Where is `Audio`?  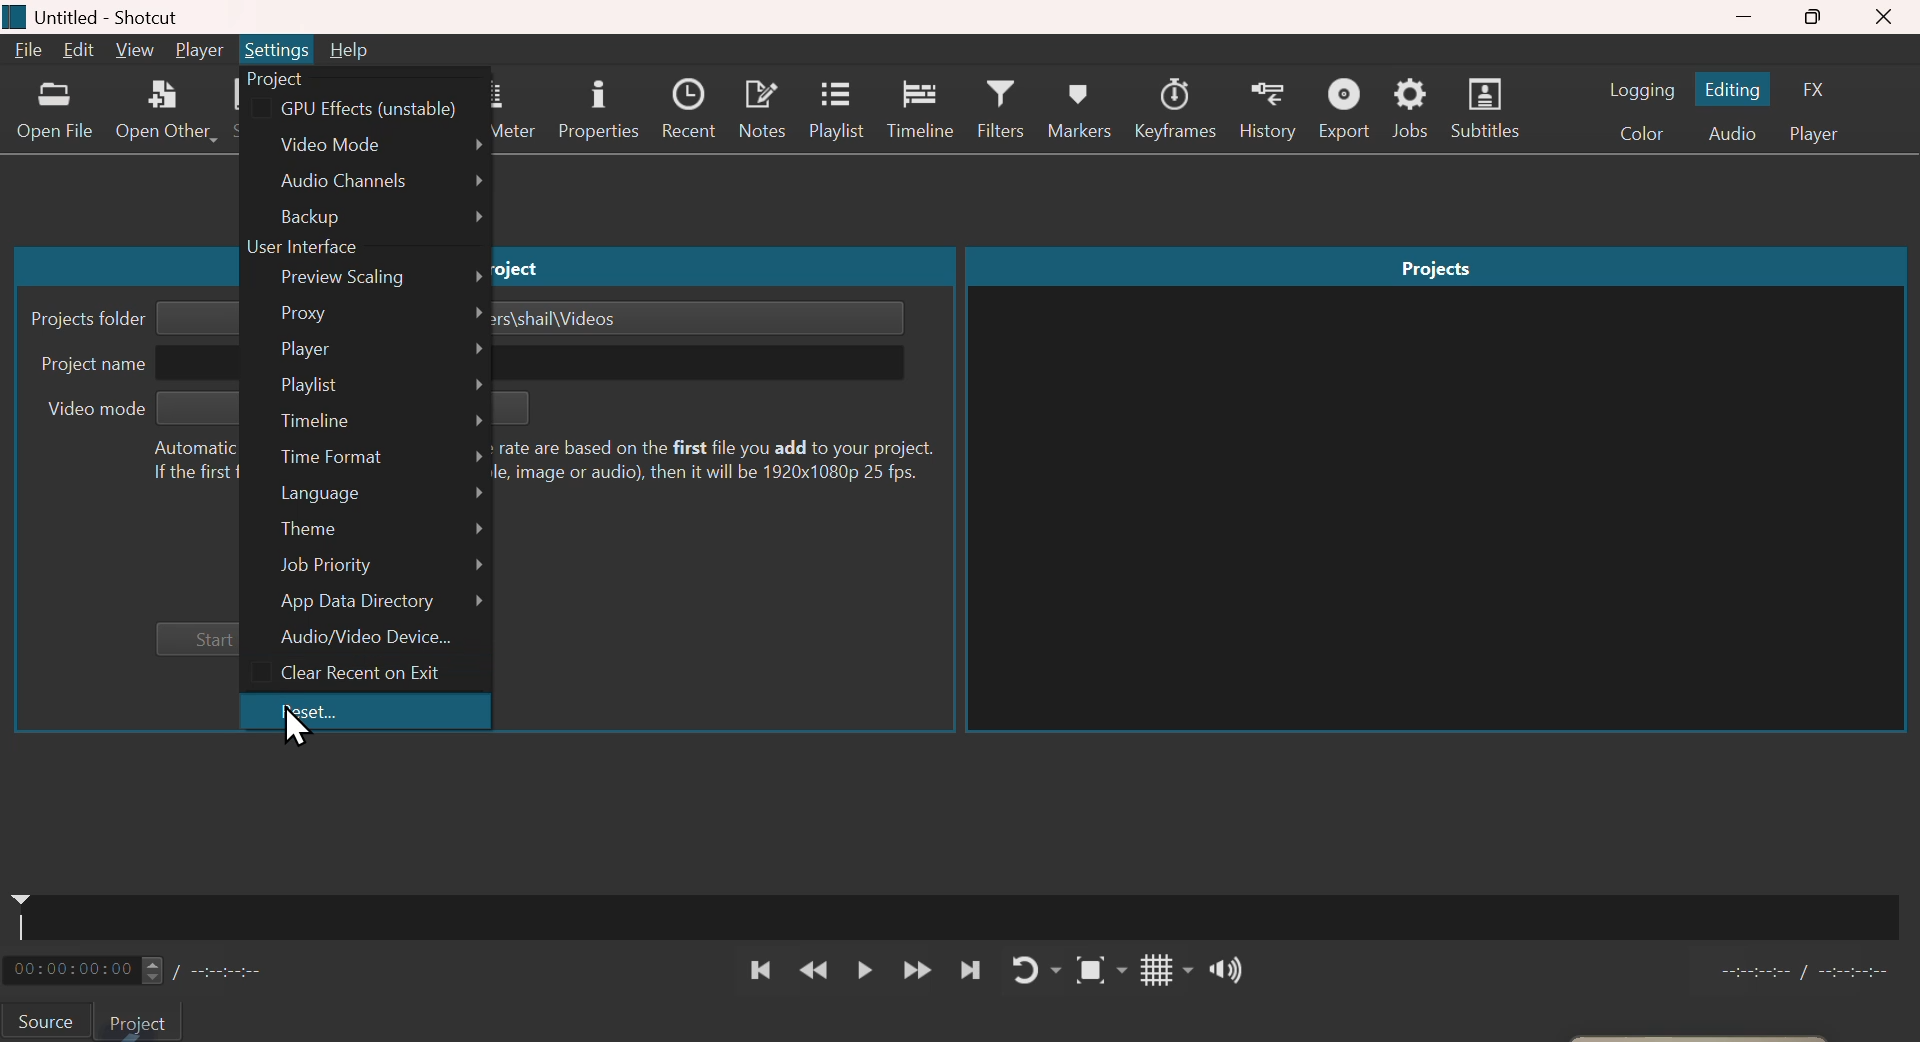 Audio is located at coordinates (1733, 133).